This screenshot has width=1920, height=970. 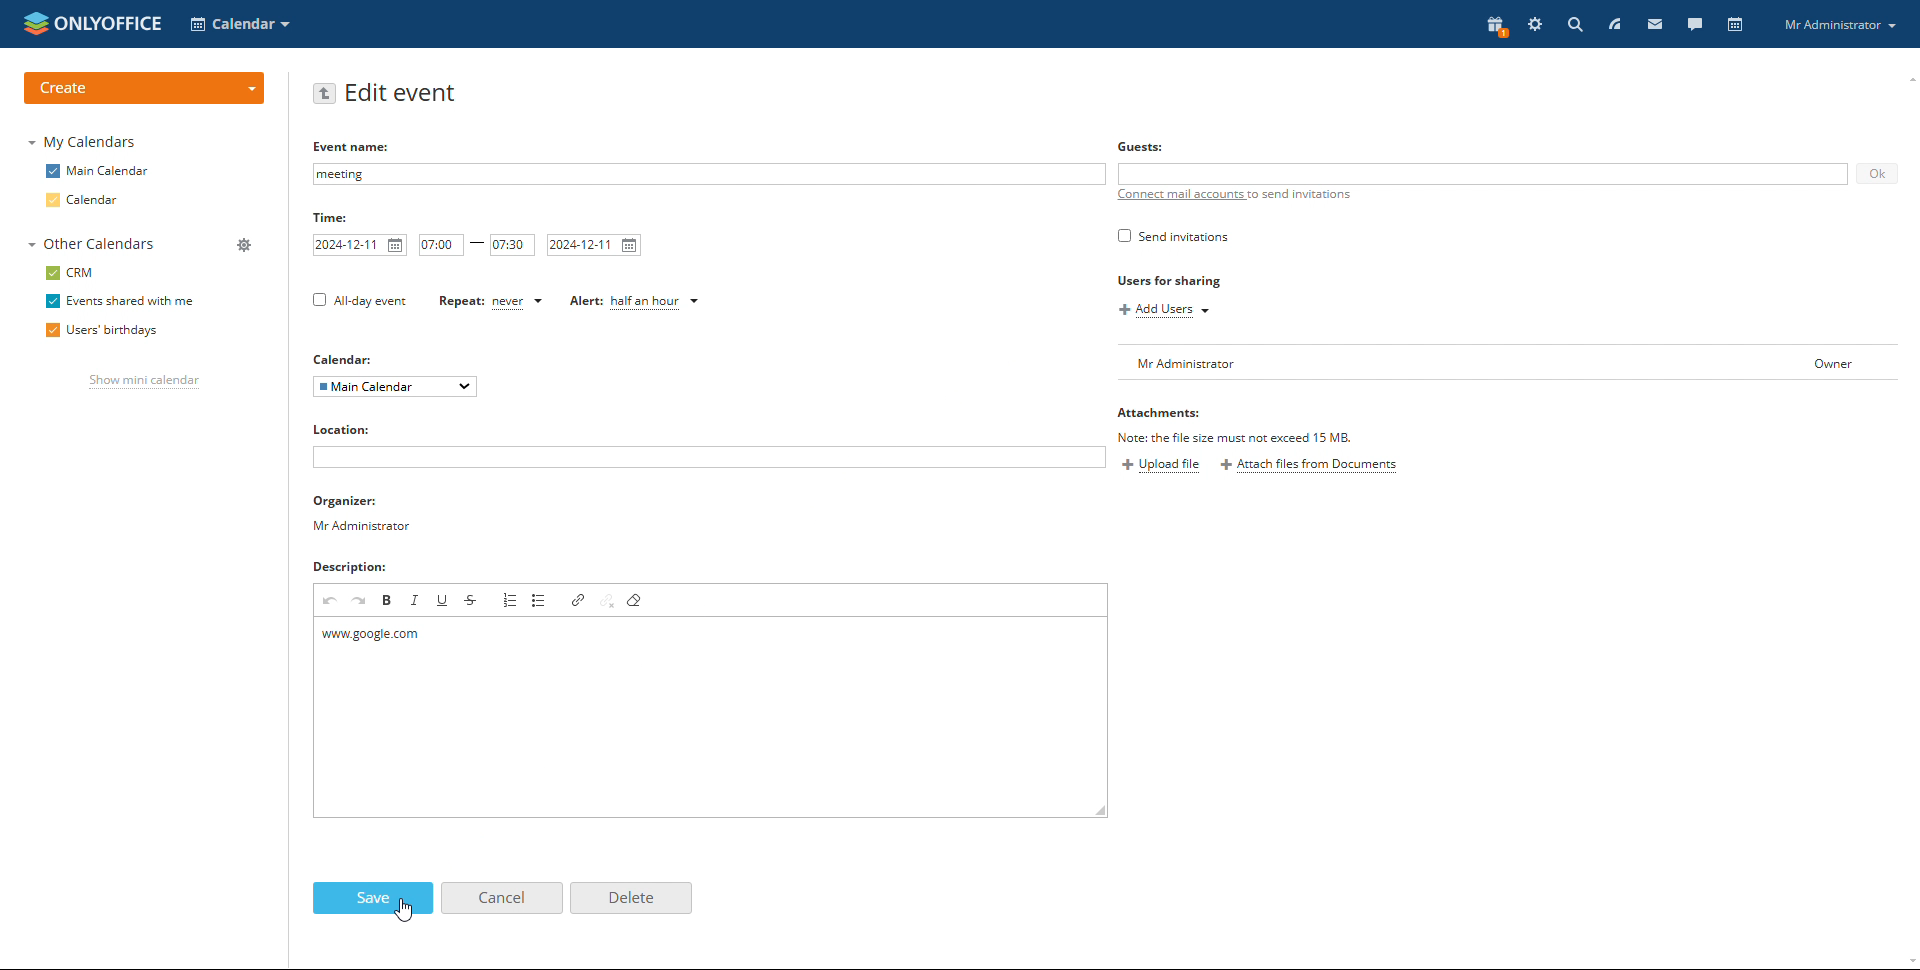 What do you see at coordinates (444, 600) in the screenshot?
I see `underline` at bounding box center [444, 600].